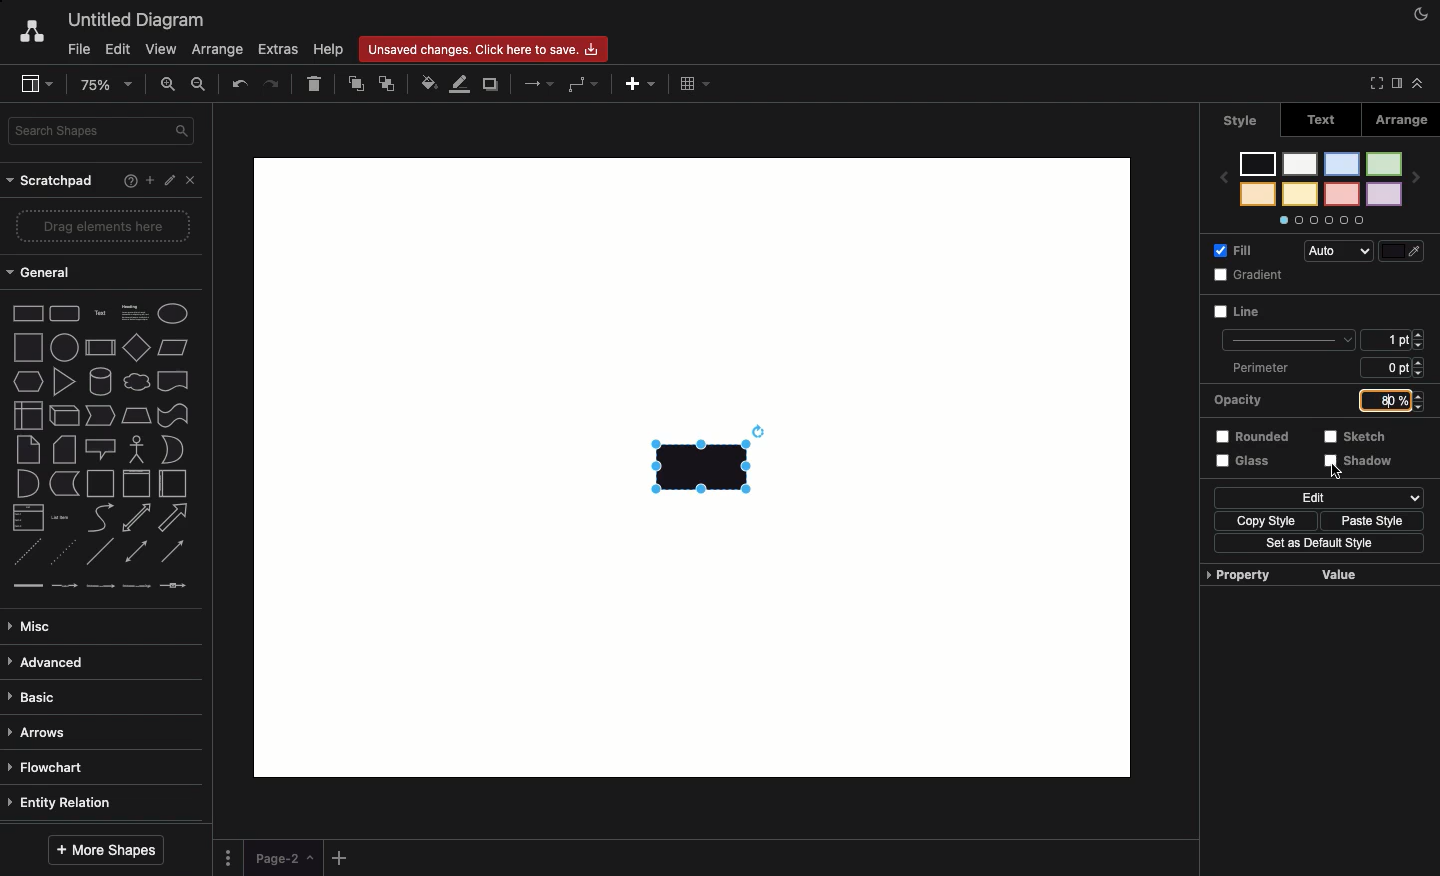  I want to click on More shapes, so click(110, 849).